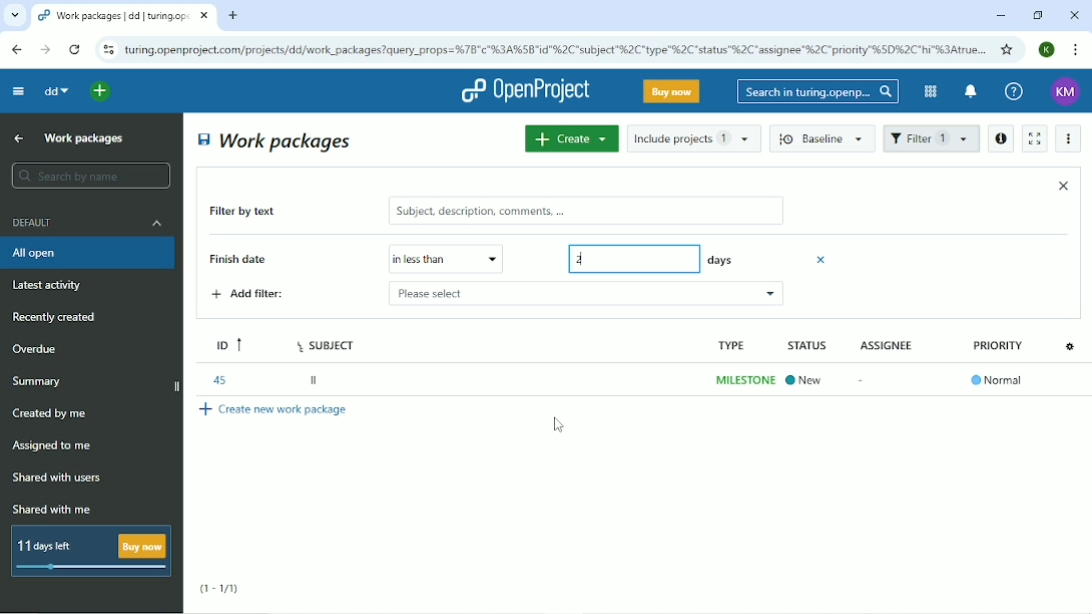  I want to click on settings, so click(1067, 350).